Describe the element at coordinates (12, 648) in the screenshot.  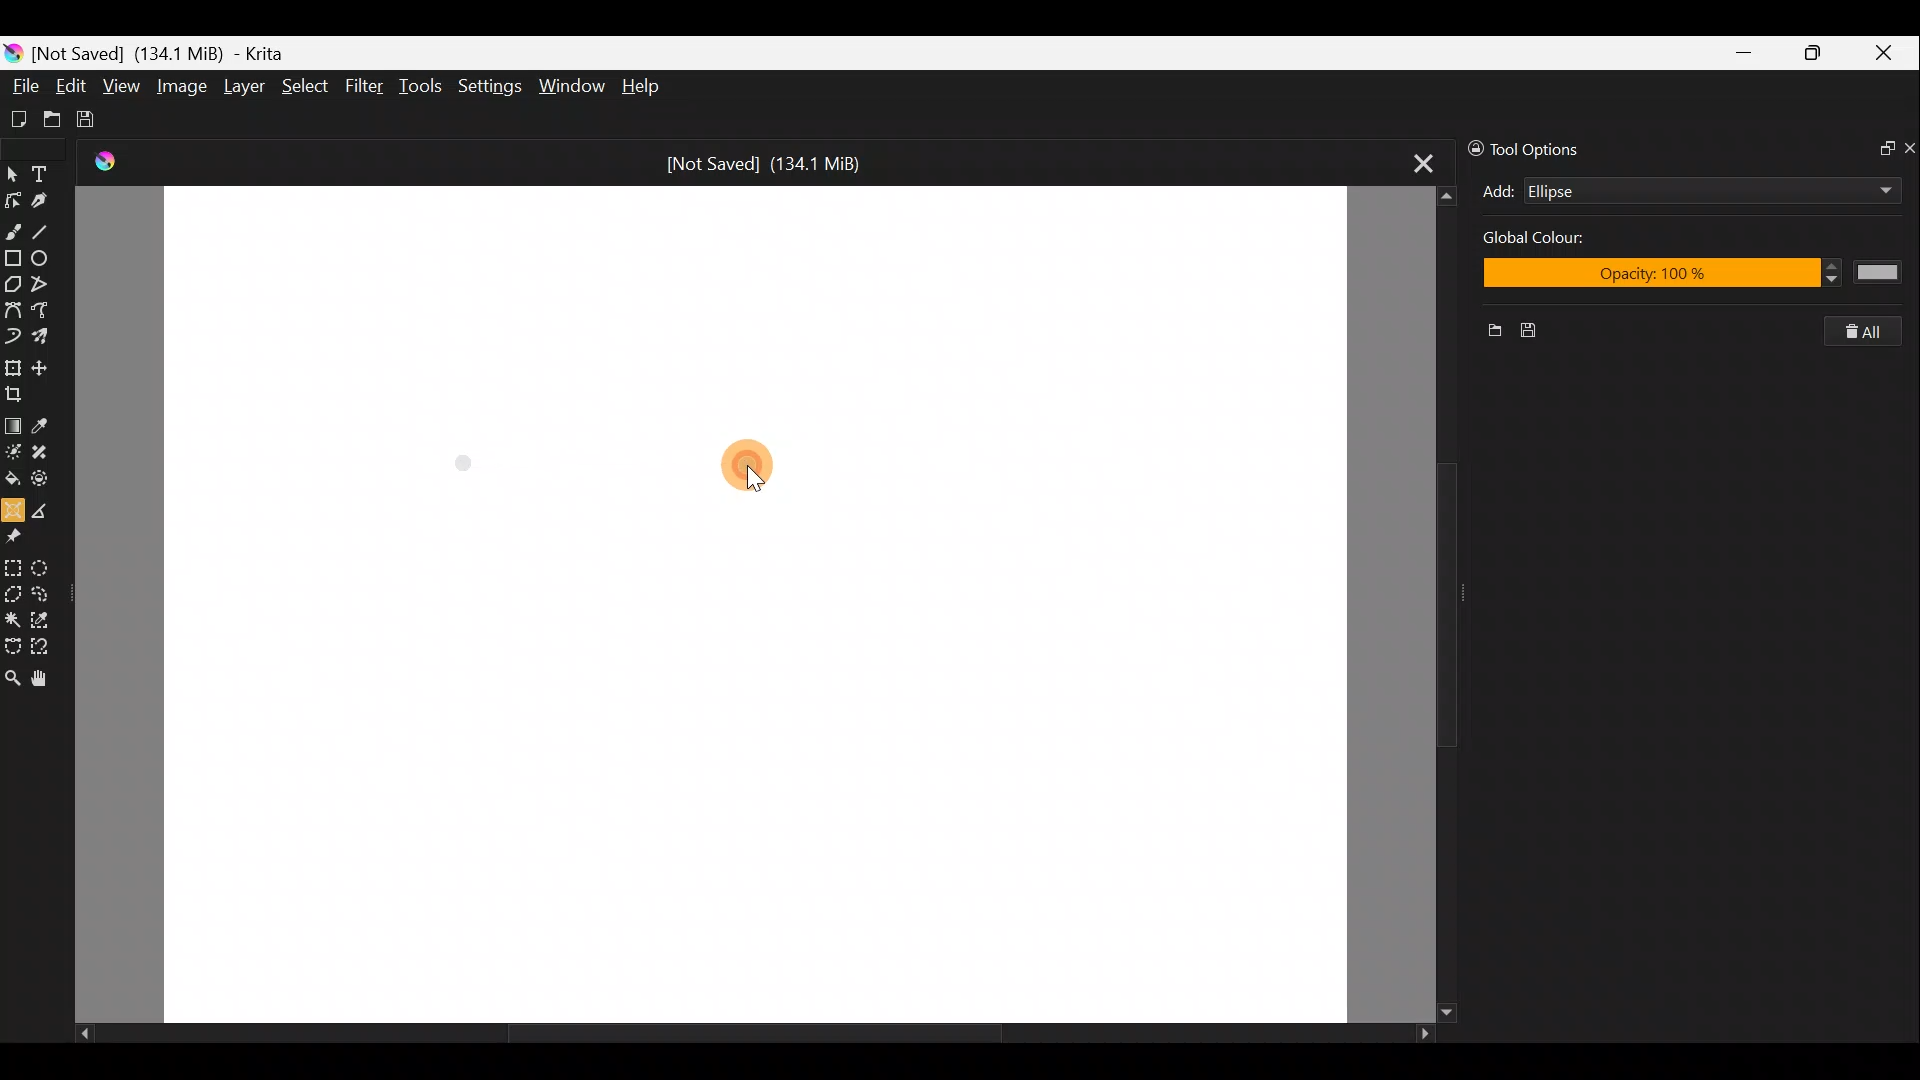
I see `Bezier curve selection tool` at that location.